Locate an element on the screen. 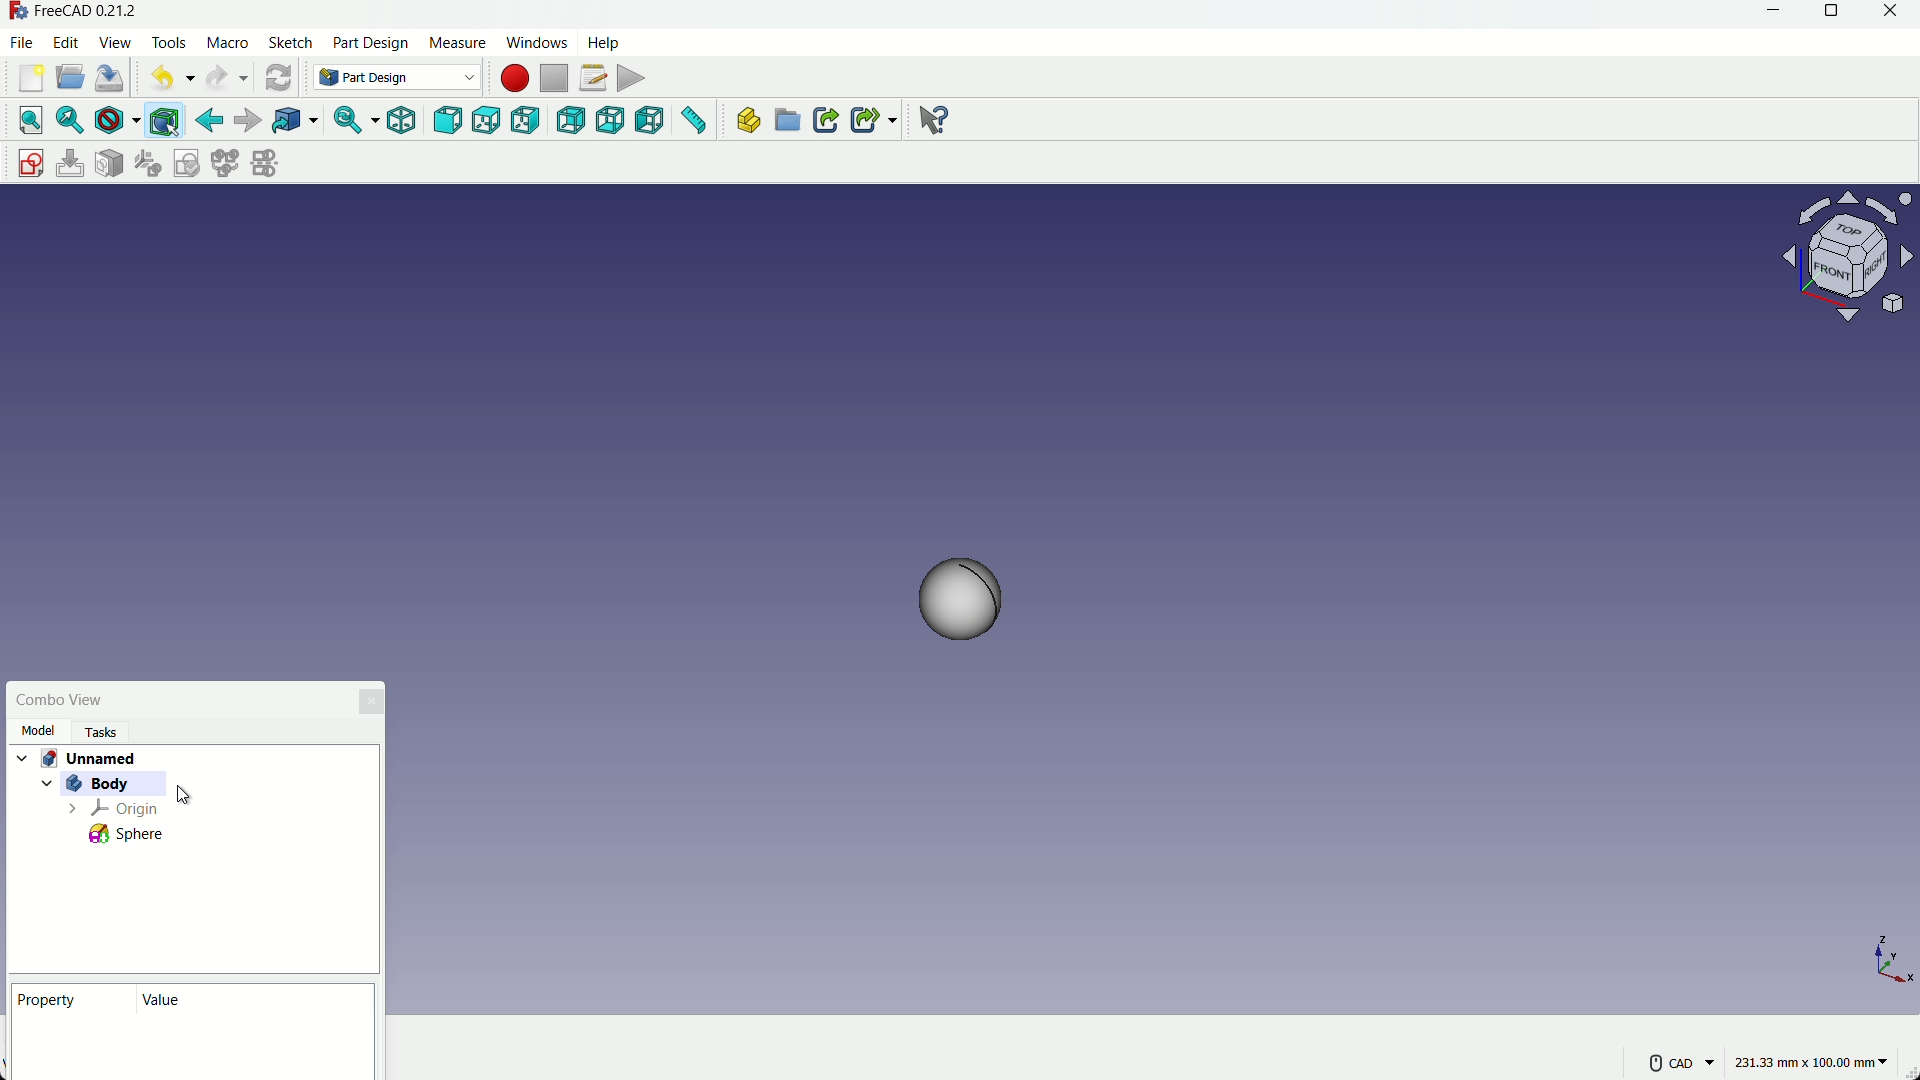 The image size is (1920, 1080). open file is located at coordinates (71, 77).